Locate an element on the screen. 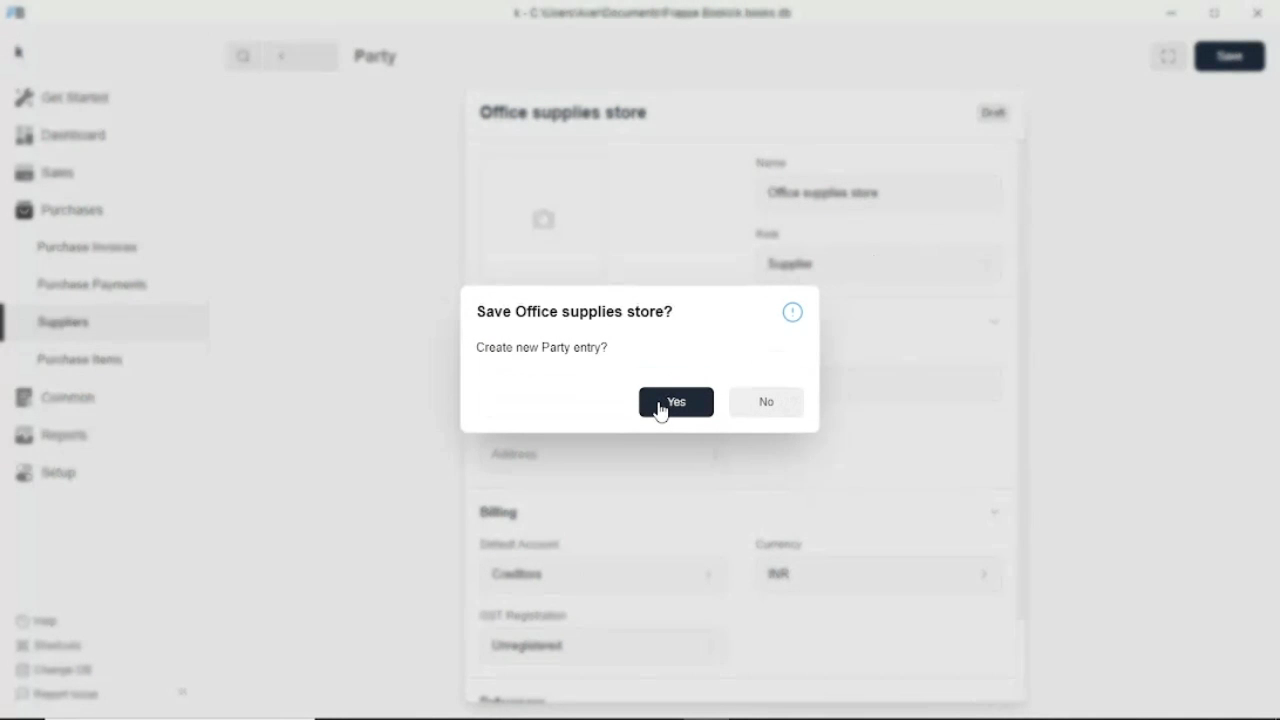 The image size is (1280, 720). Role is located at coordinates (768, 233).